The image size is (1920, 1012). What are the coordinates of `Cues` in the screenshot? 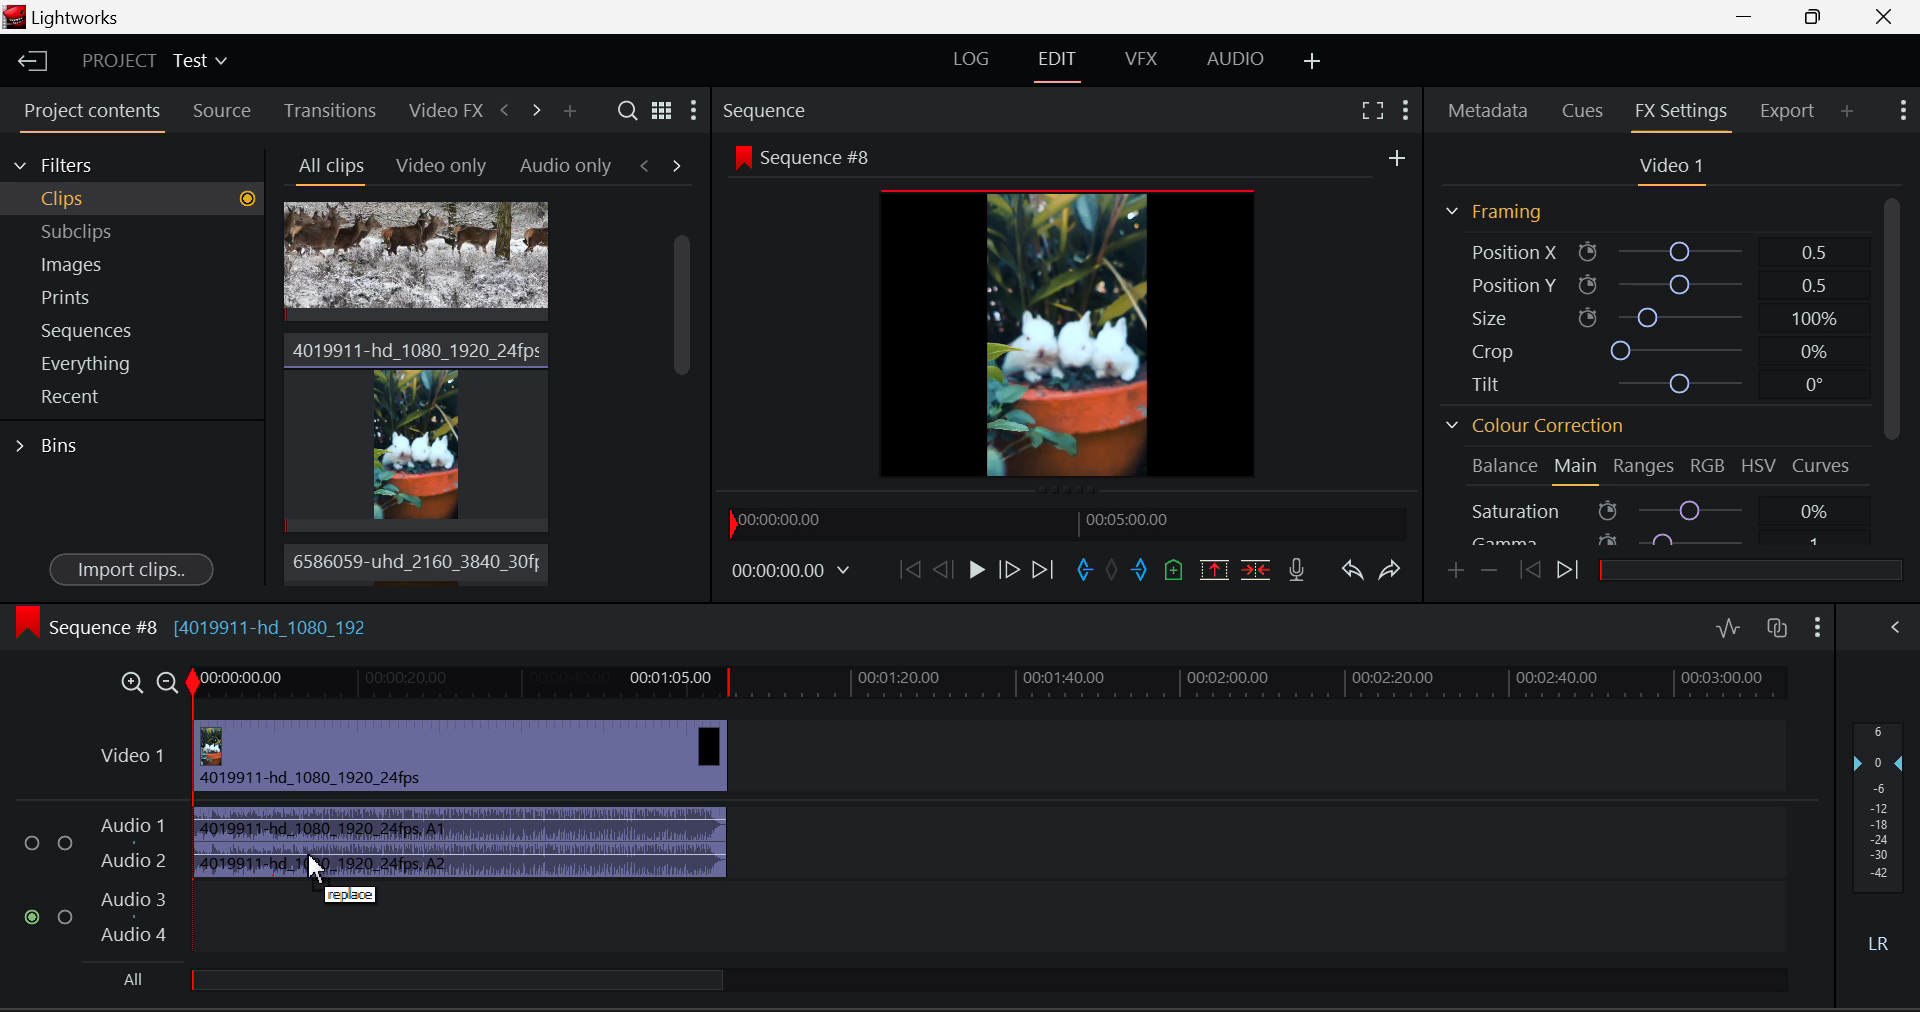 It's located at (1586, 108).